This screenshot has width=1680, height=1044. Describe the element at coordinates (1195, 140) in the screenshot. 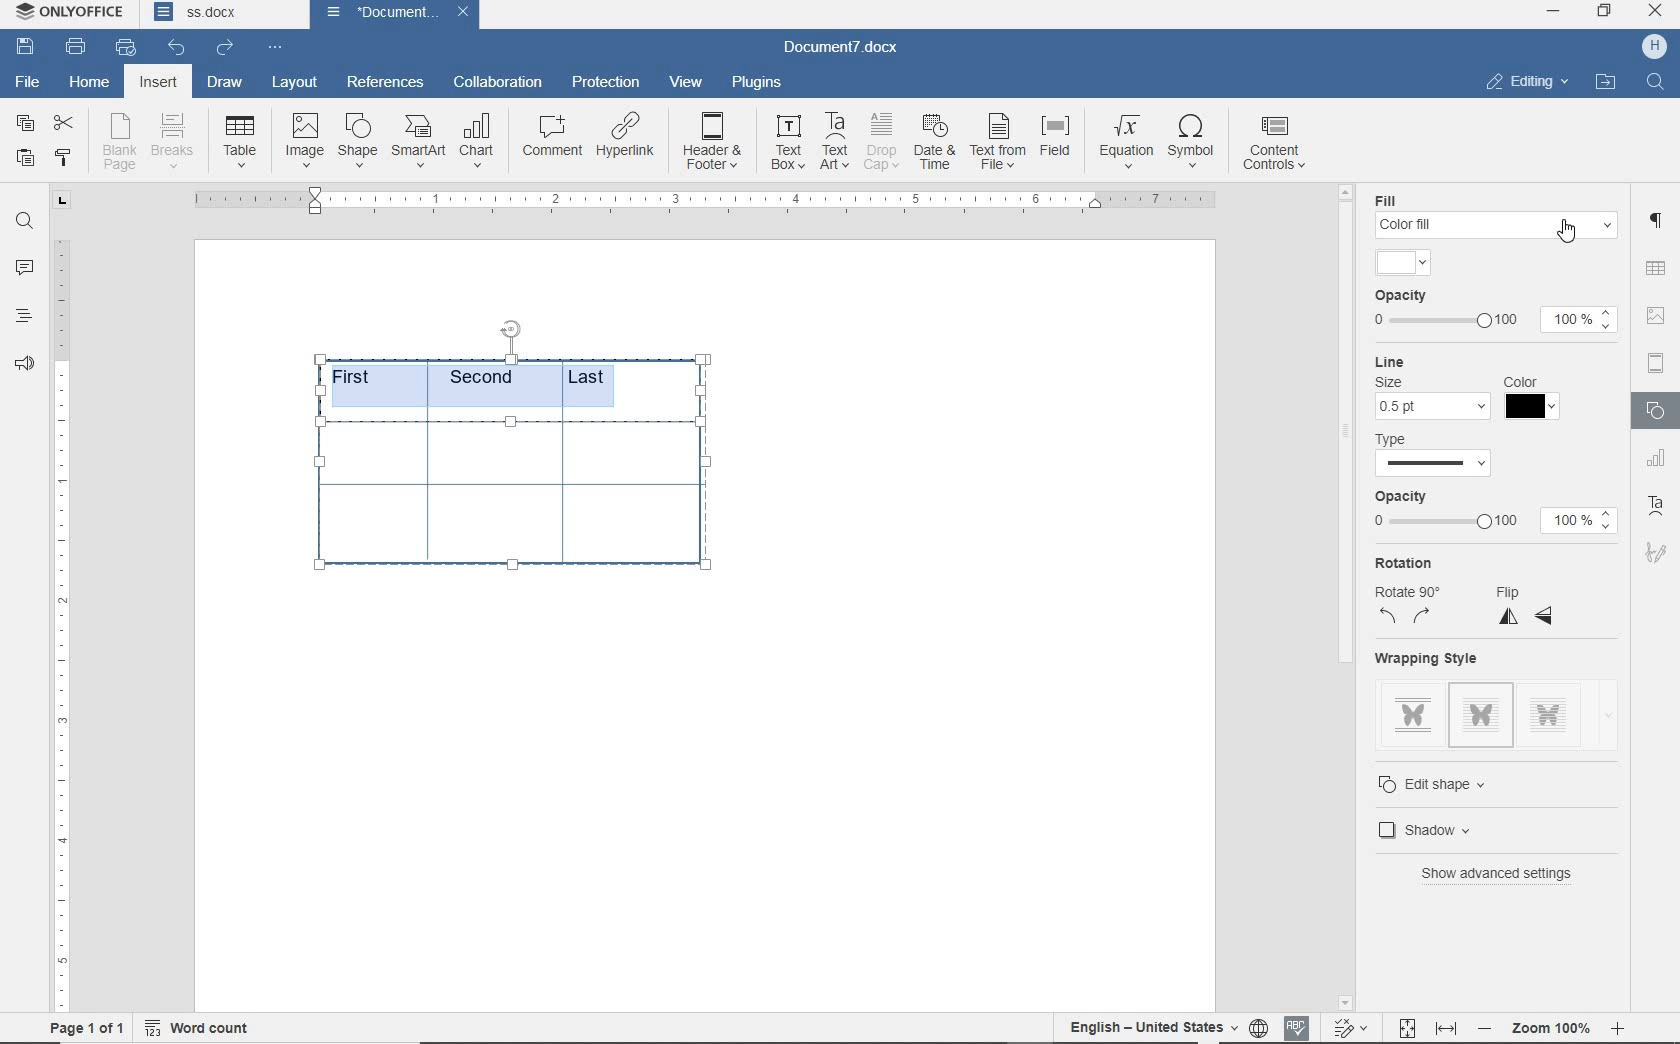

I see `symbol` at that location.